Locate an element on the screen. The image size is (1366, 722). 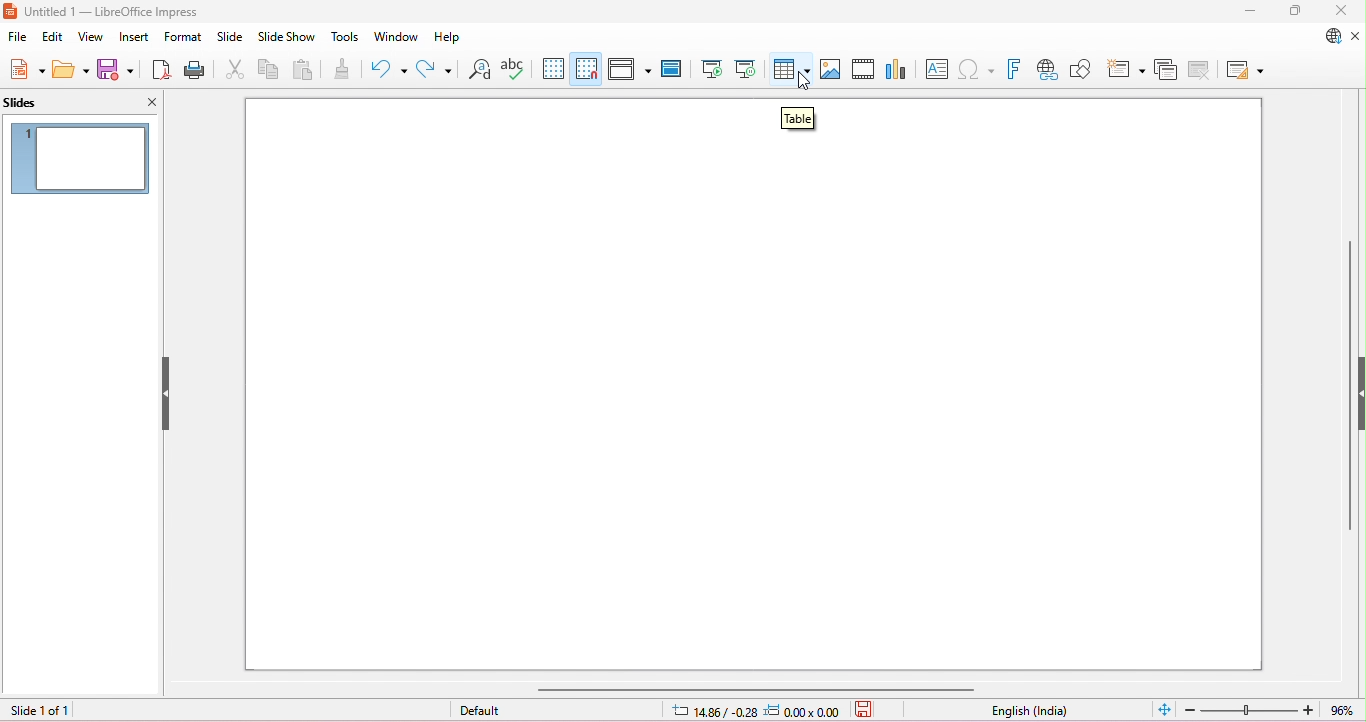
insert chart is located at coordinates (896, 70).